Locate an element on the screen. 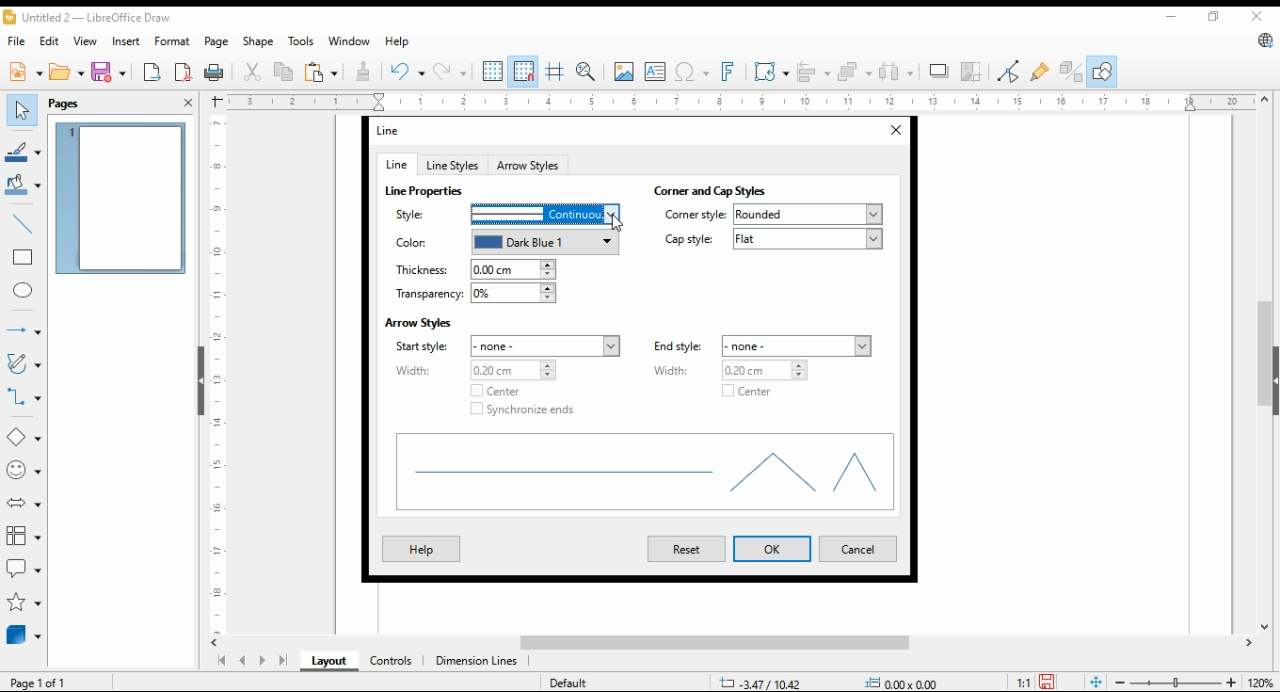 This screenshot has height=692, width=1280. insert image is located at coordinates (623, 71).